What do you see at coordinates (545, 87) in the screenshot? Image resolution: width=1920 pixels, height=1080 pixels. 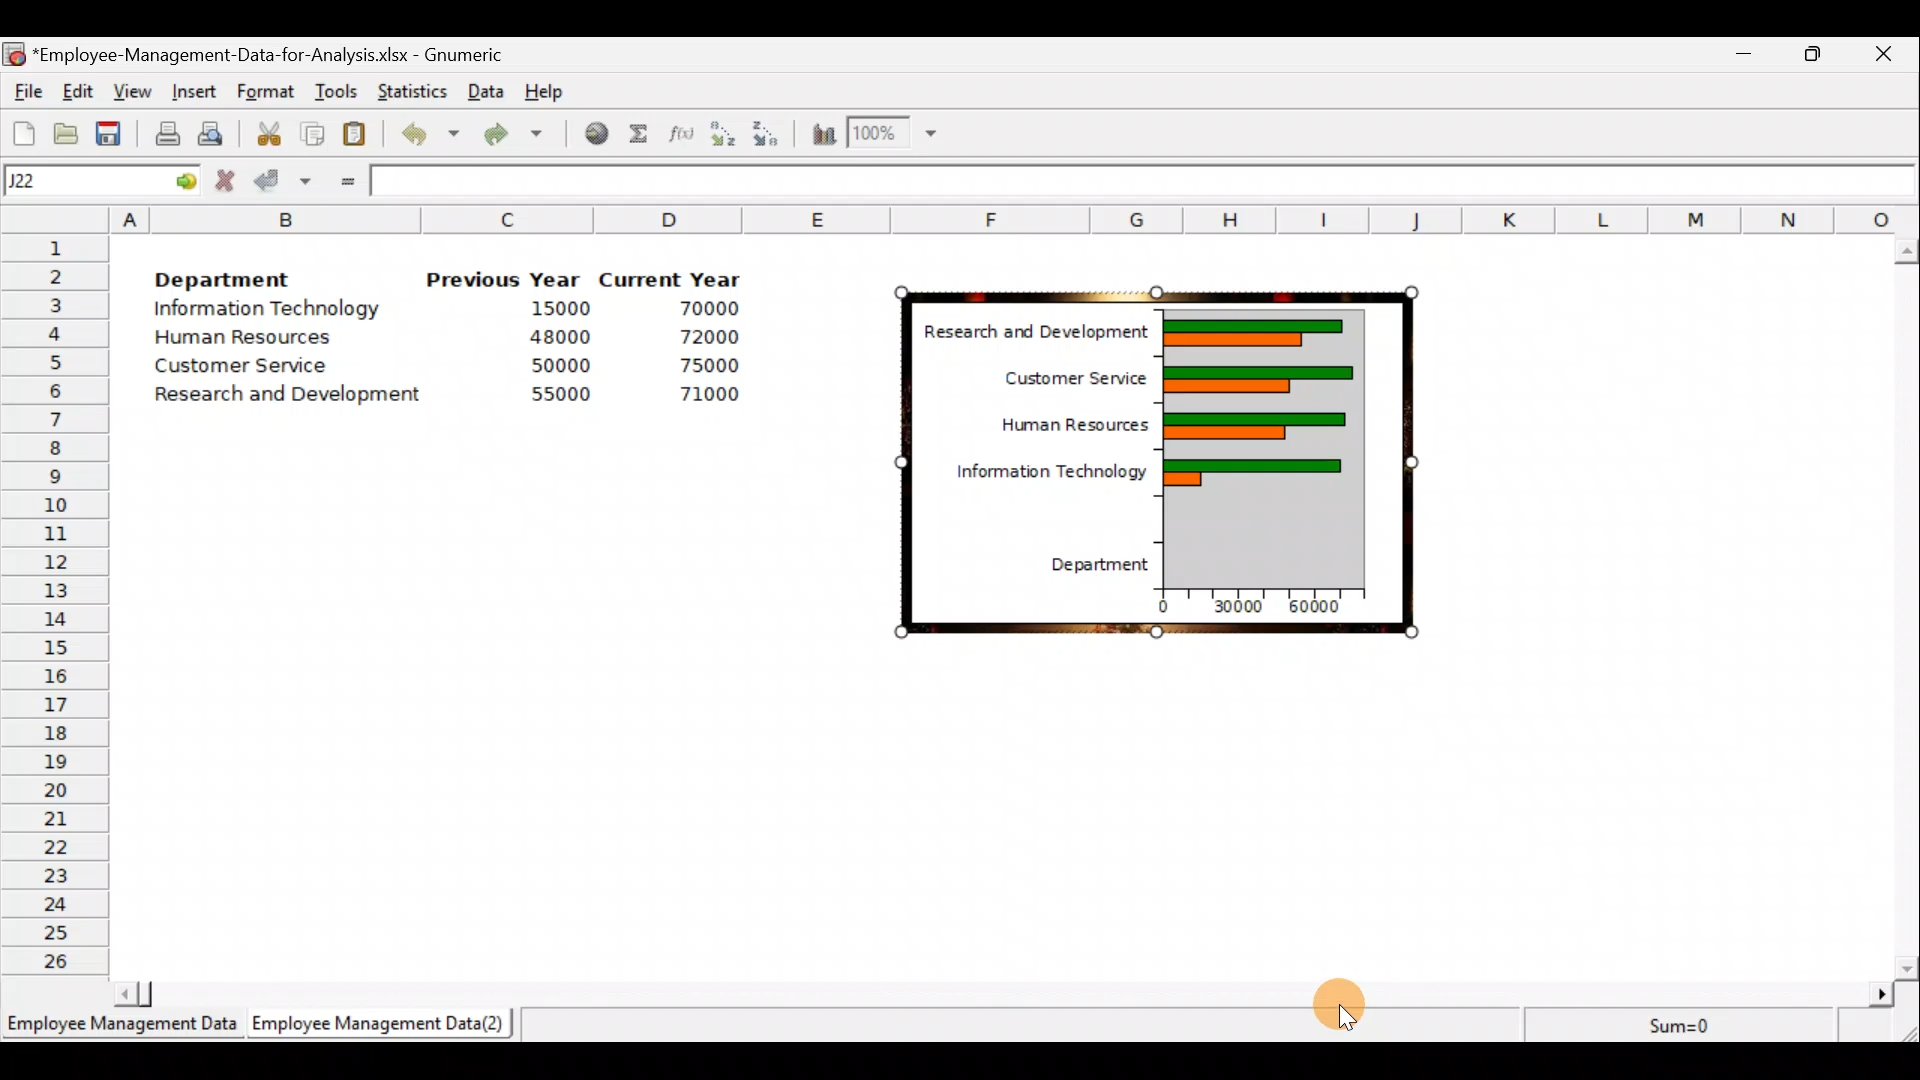 I see `Help` at bounding box center [545, 87].